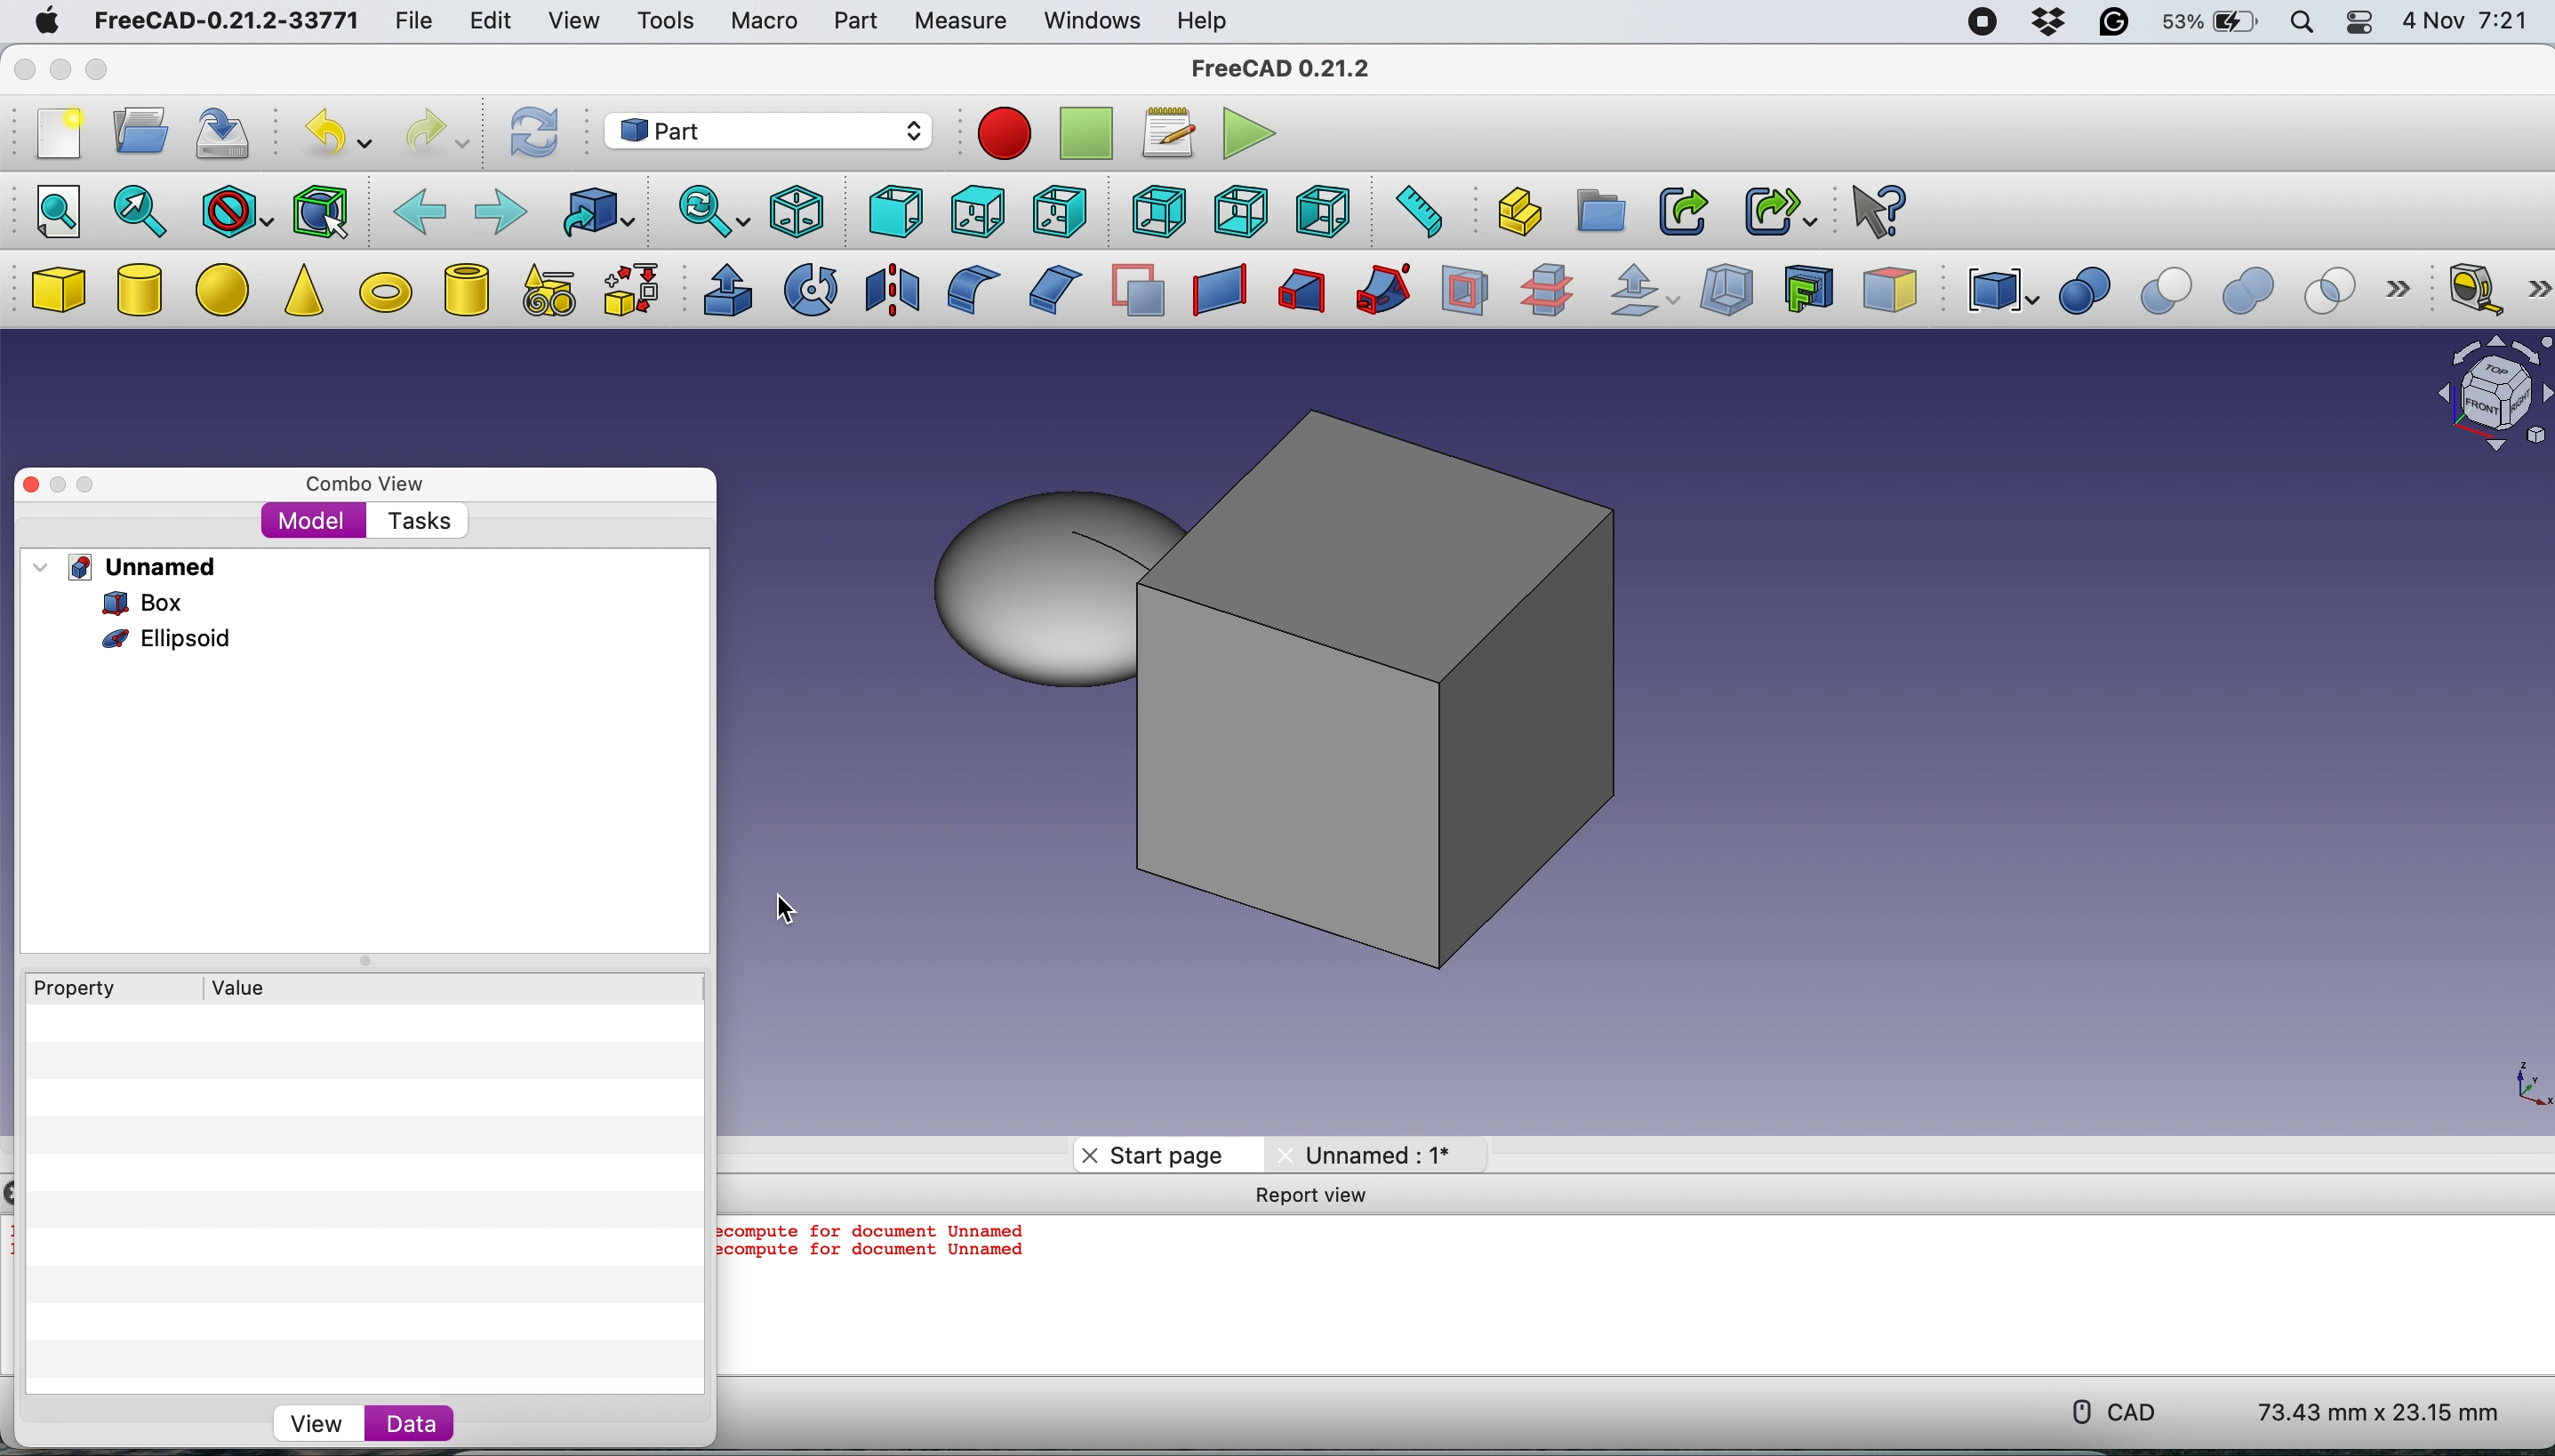  I want to click on torus, so click(385, 292).